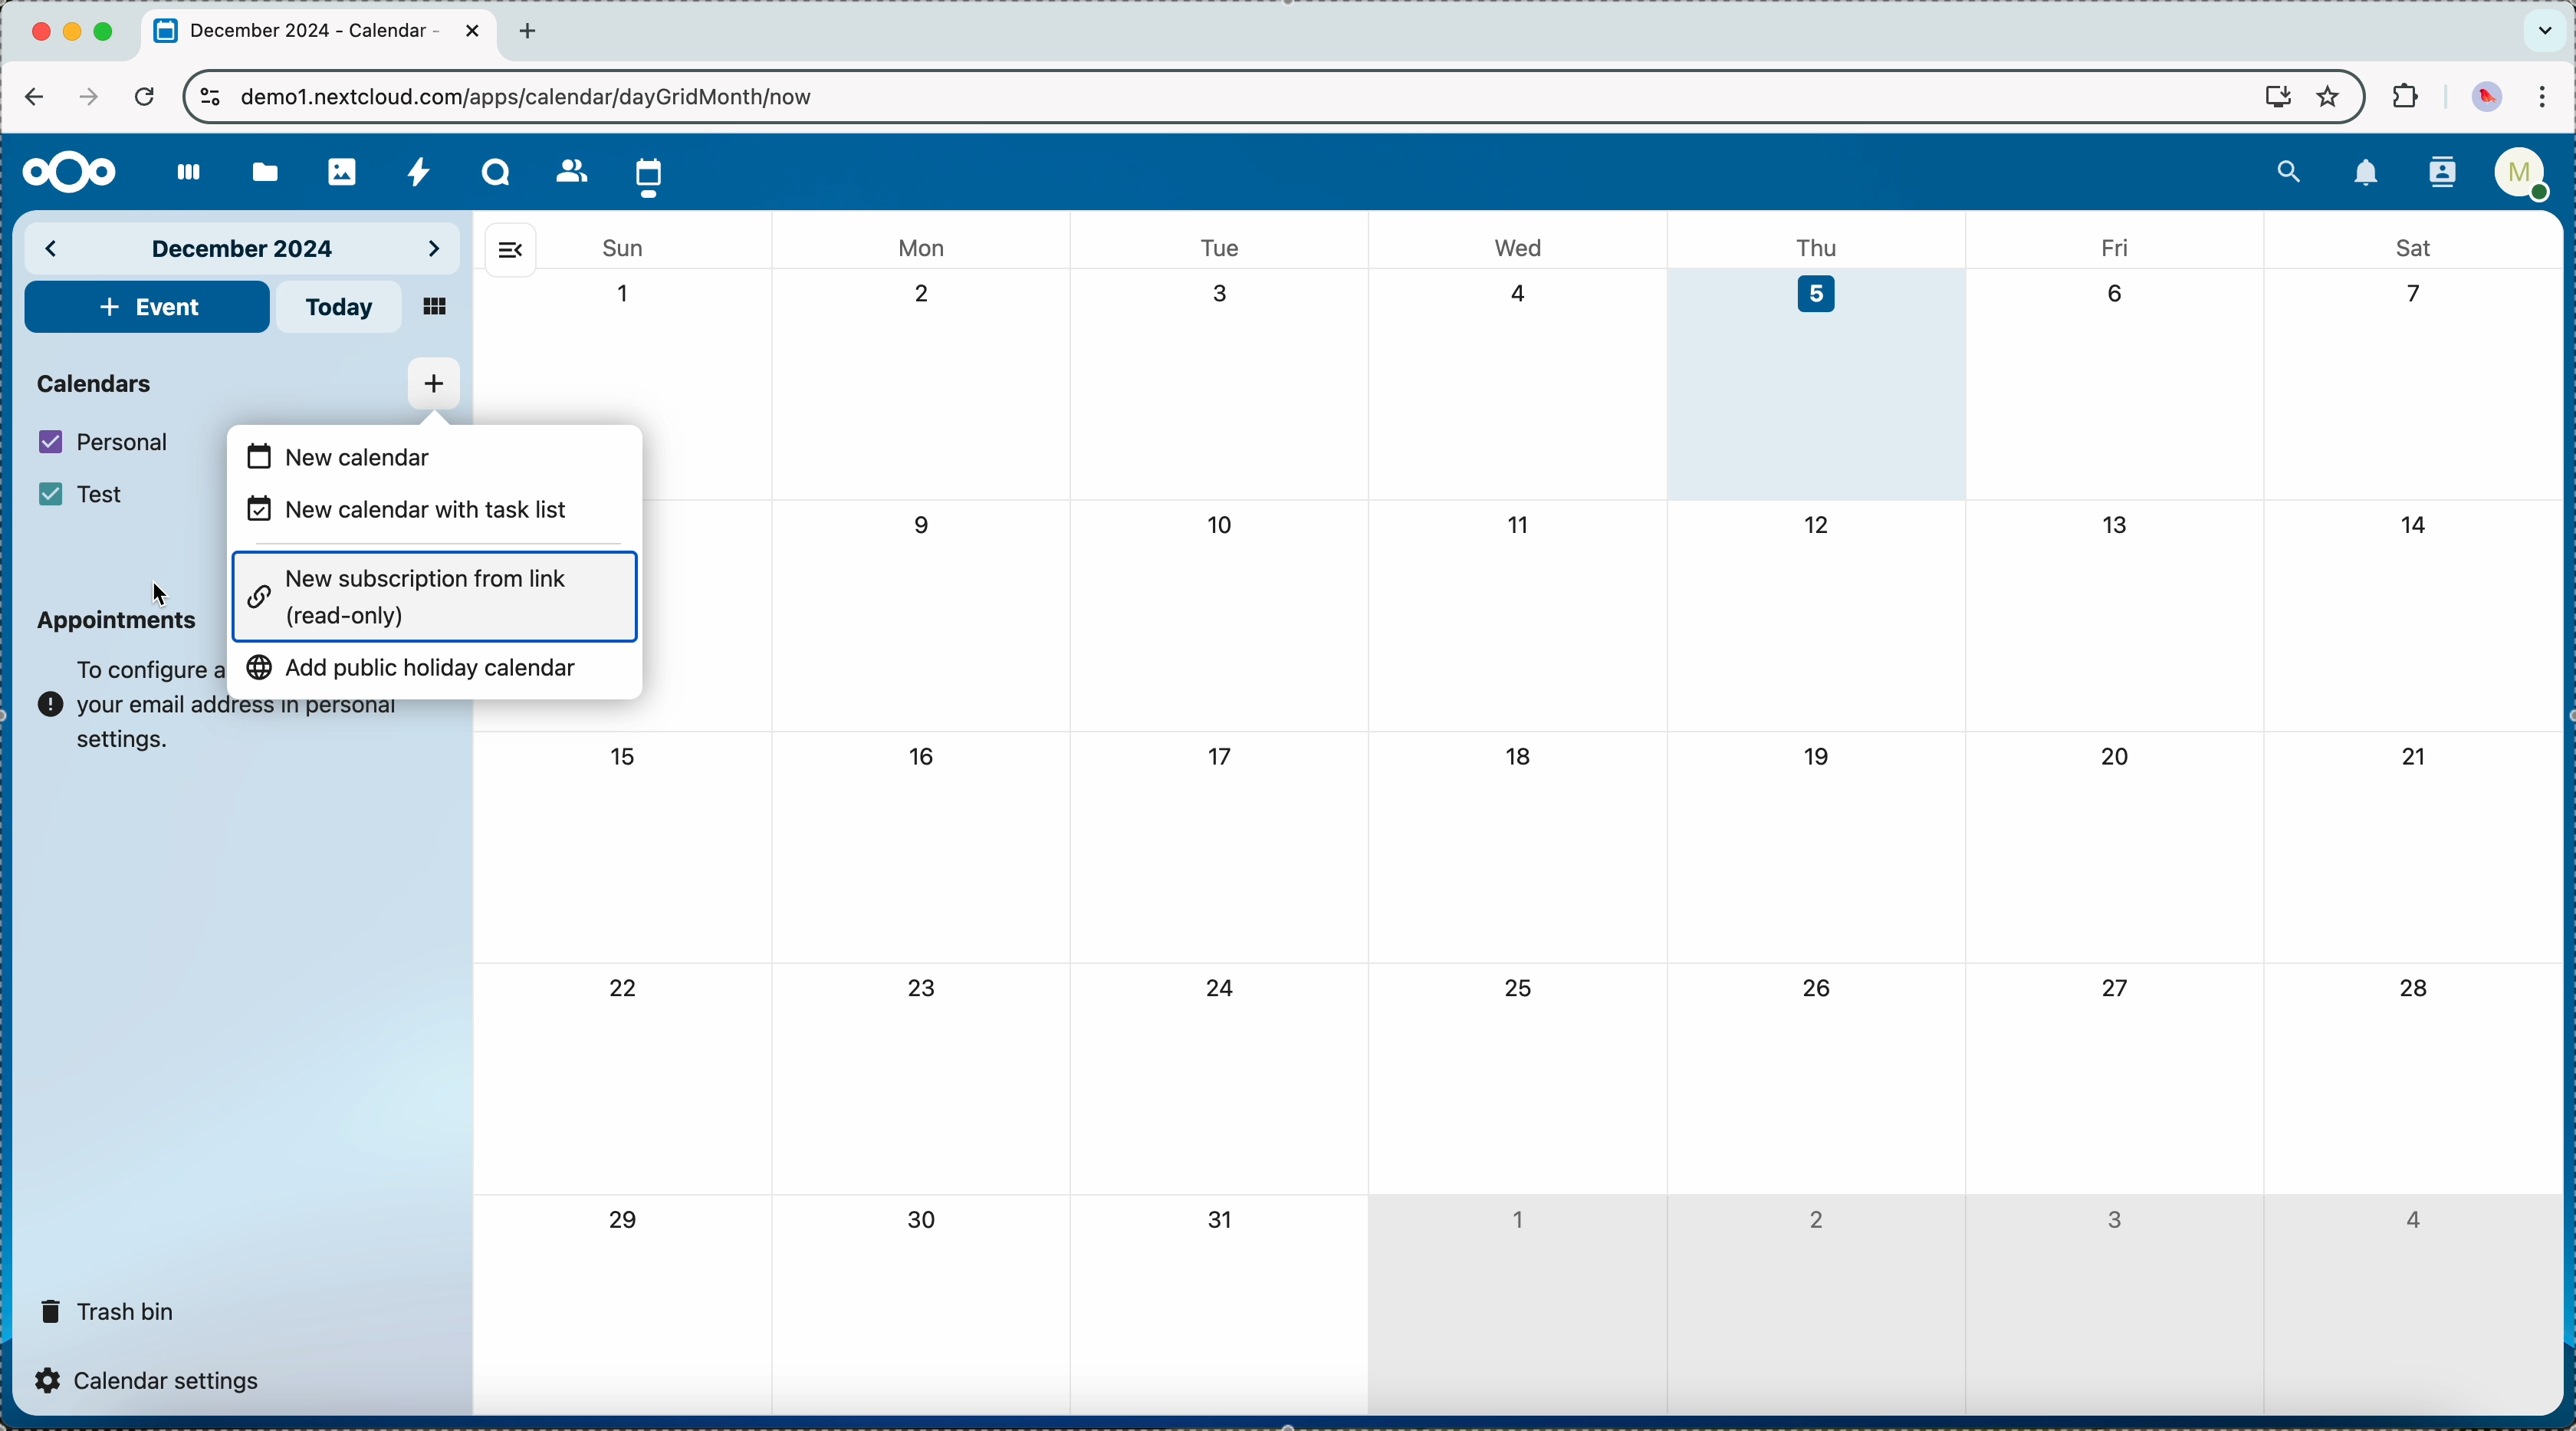 The width and height of the screenshot is (2576, 1431). Describe the element at coordinates (510, 249) in the screenshot. I see `hide side bar` at that location.